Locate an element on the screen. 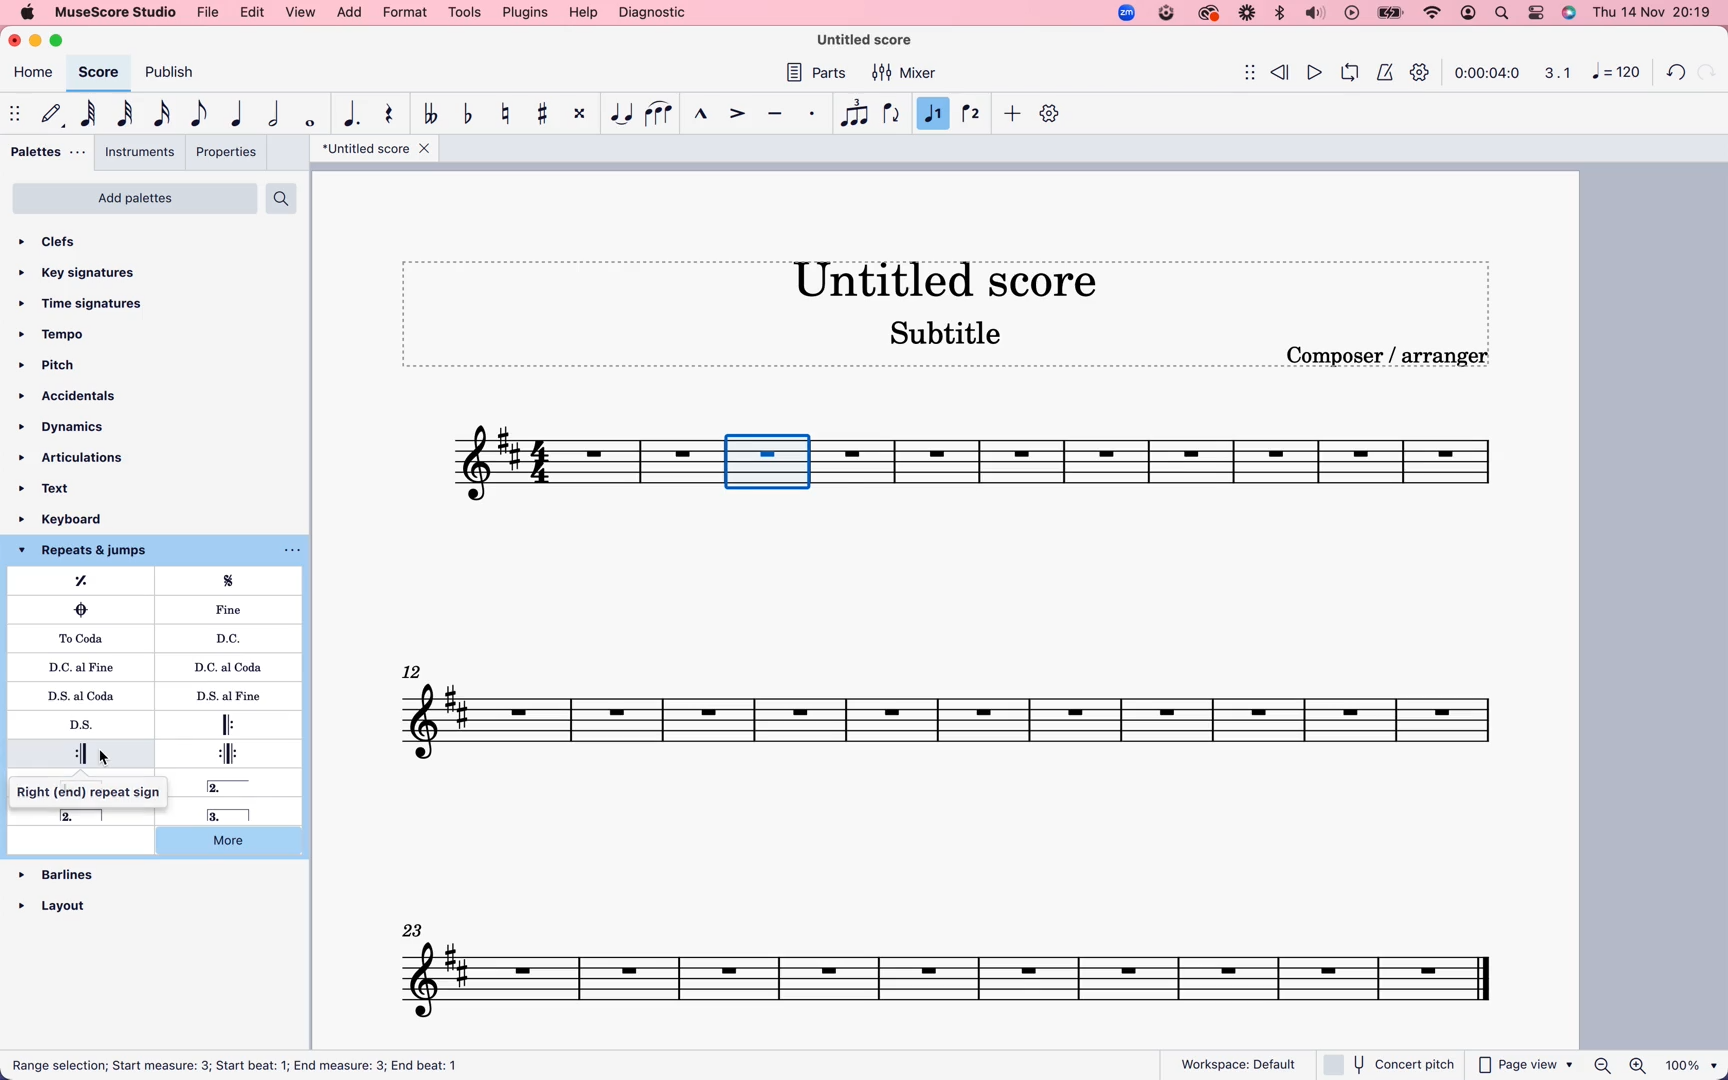  quarter note is located at coordinates (239, 111).